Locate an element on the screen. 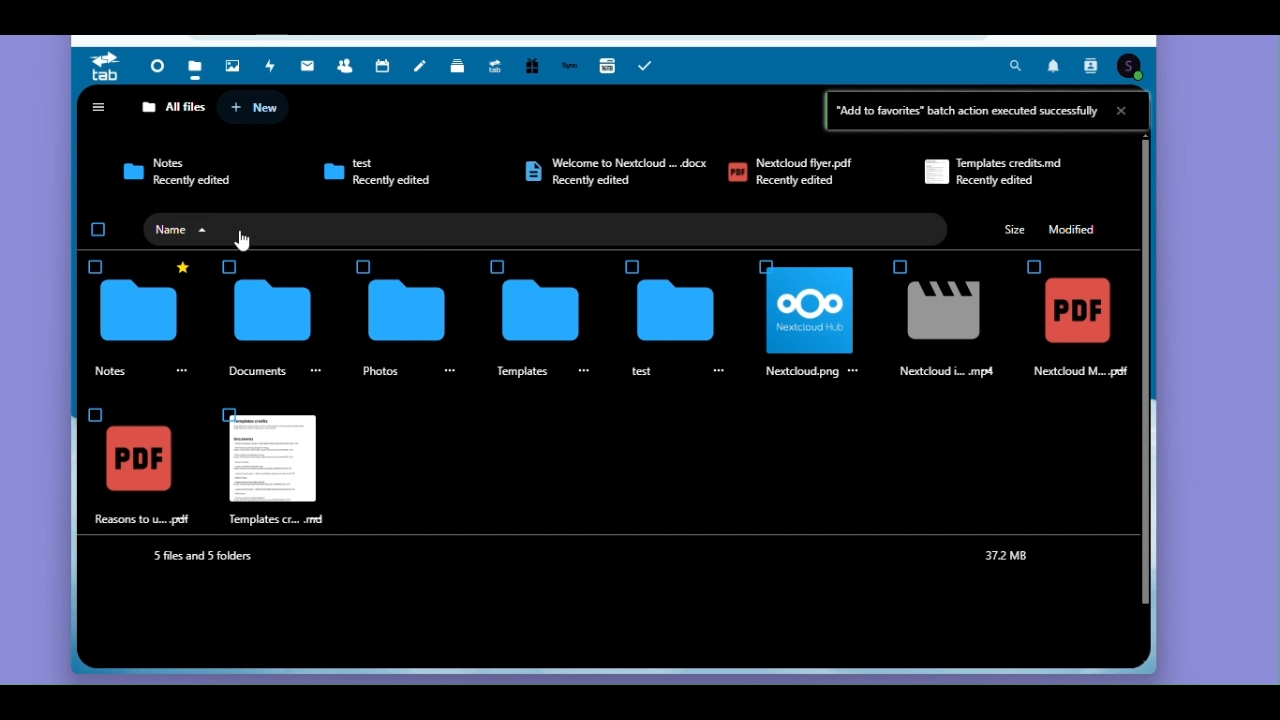  Template is located at coordinates (519, 373).